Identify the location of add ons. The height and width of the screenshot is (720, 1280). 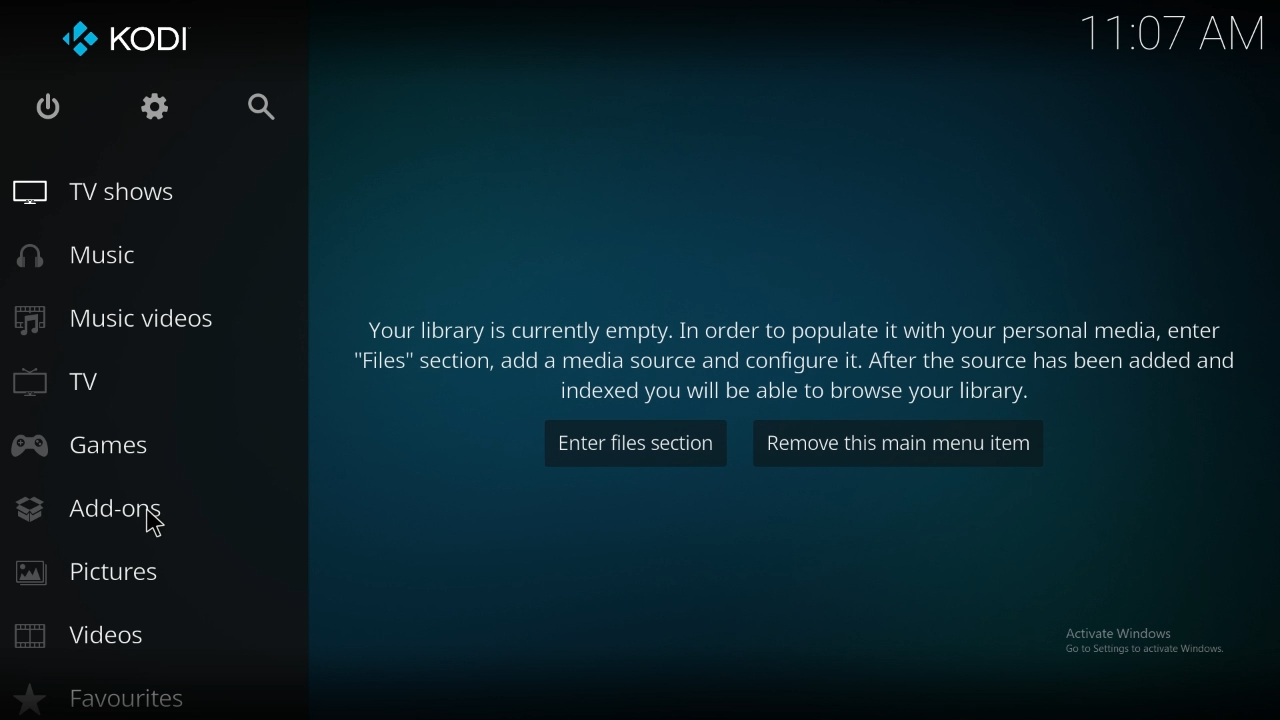
(108, 507).